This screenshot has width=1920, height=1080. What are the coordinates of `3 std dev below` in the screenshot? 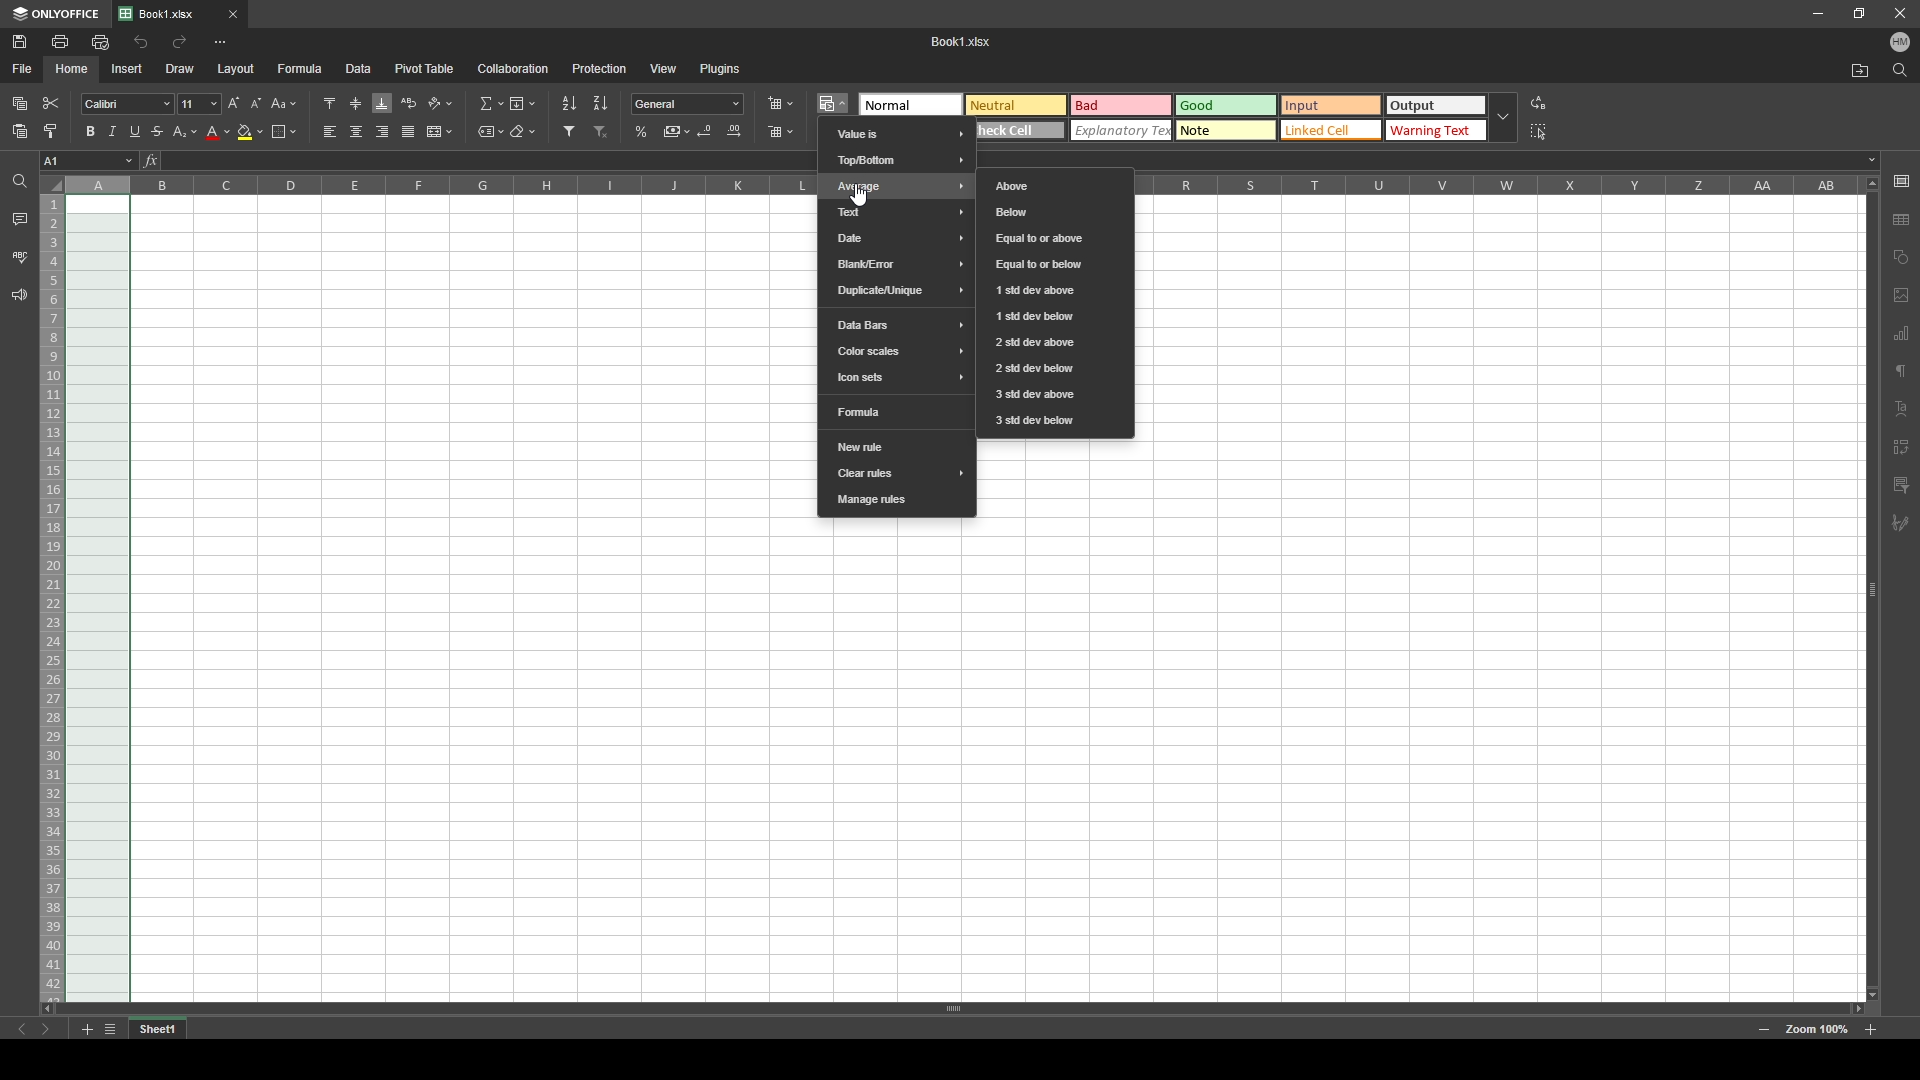 It's located at (1055, 421).